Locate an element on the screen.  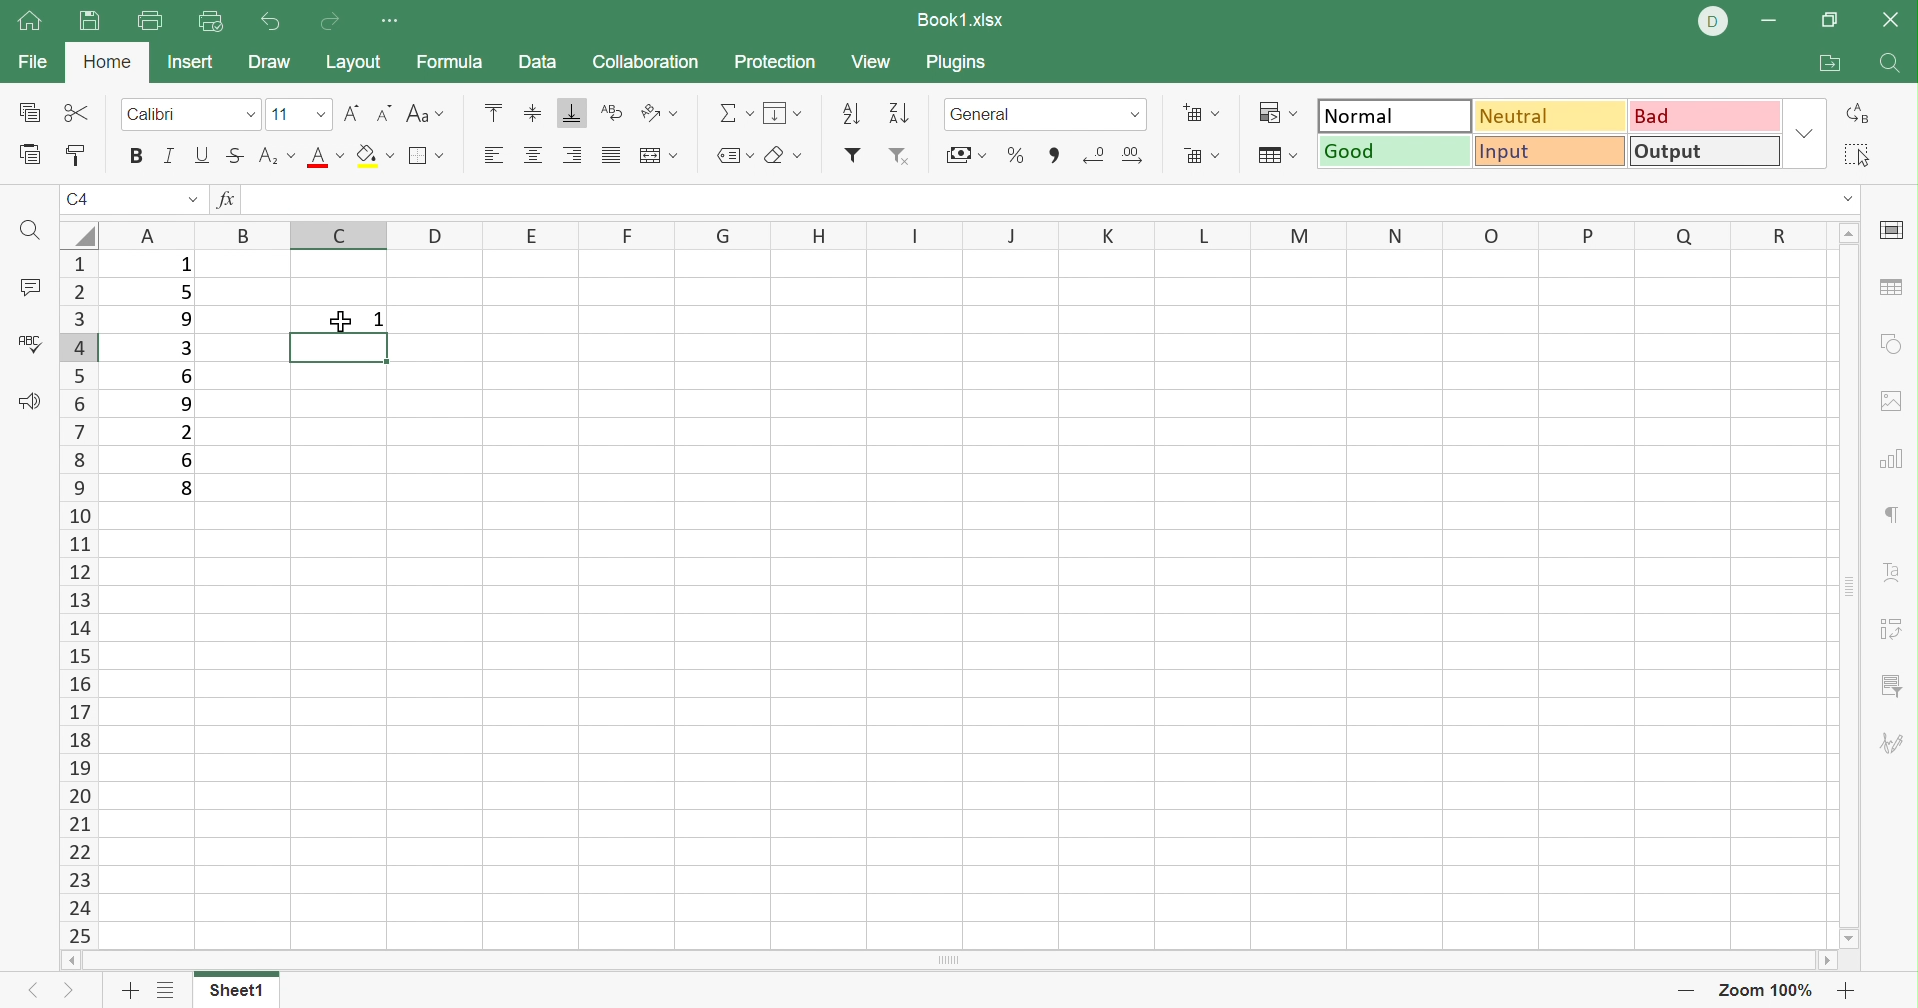
Paragraph settings is located at coordinates (1895, 515).